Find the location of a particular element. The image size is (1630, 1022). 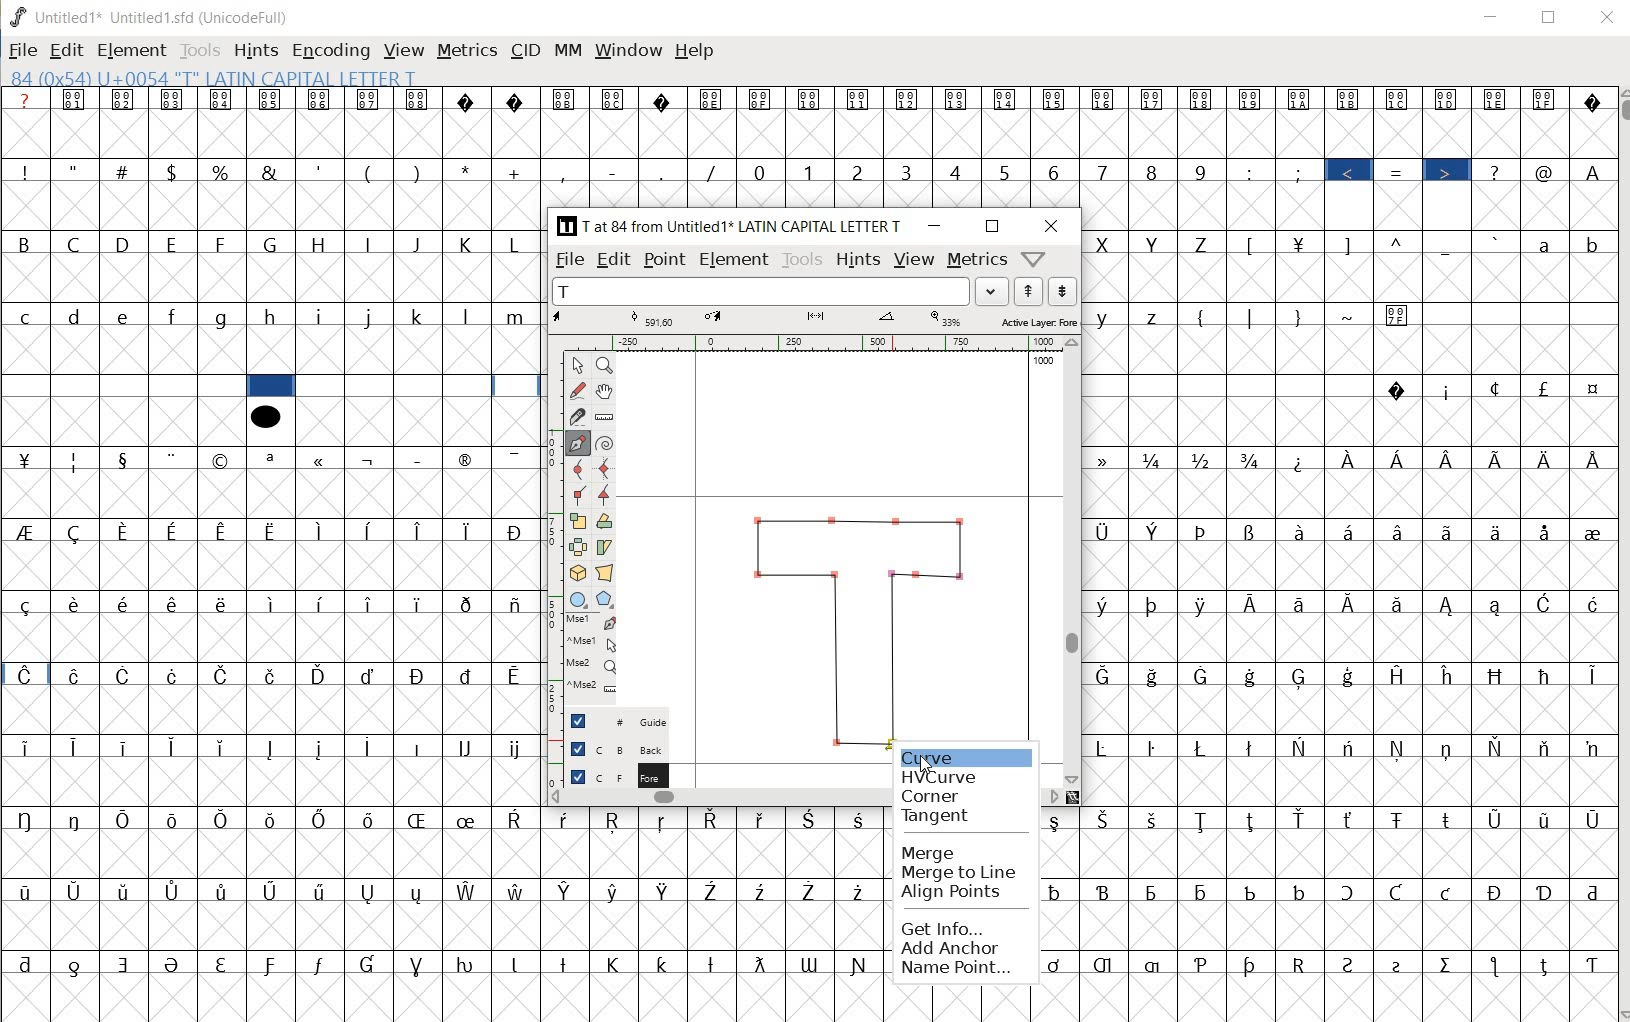

- is located at coordinates (613, 171).